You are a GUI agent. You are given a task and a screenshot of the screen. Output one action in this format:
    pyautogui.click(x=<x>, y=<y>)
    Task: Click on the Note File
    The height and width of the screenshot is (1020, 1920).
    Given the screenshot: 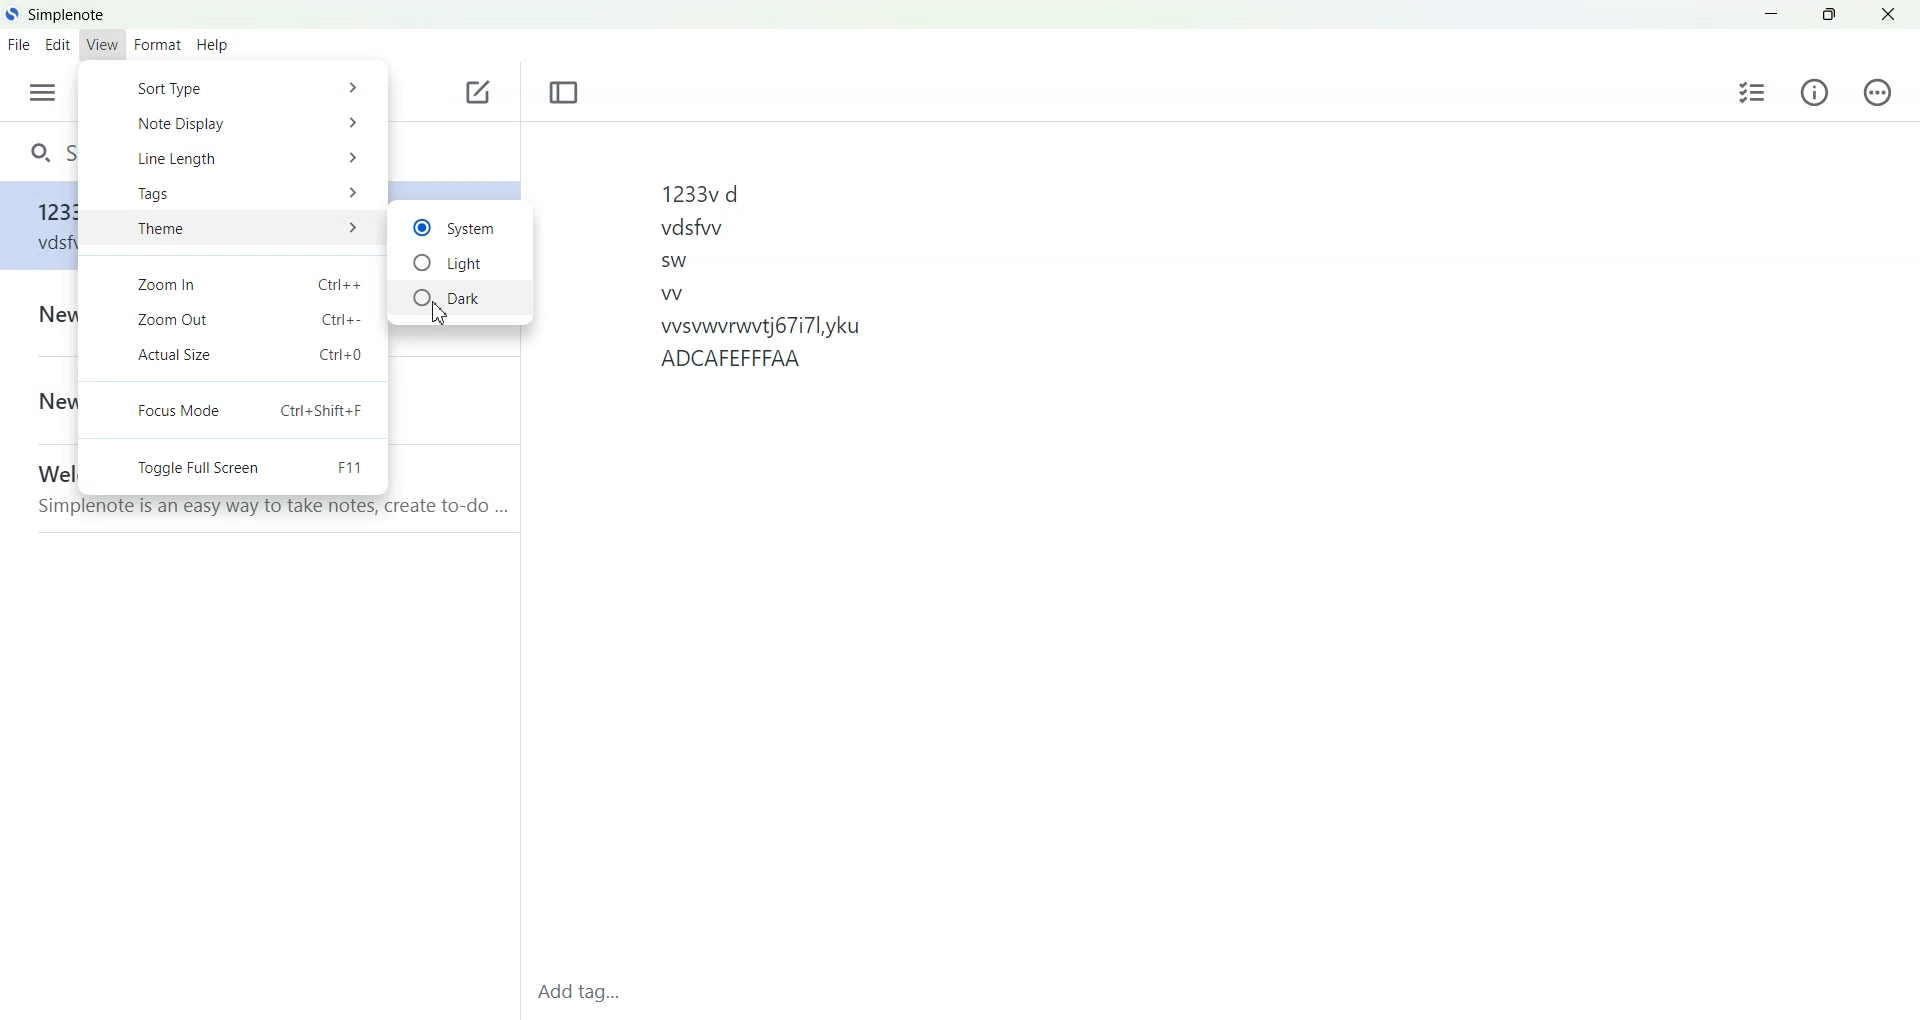 What is the action you would take?
    pyautogui.click(x=43, y=403)
    